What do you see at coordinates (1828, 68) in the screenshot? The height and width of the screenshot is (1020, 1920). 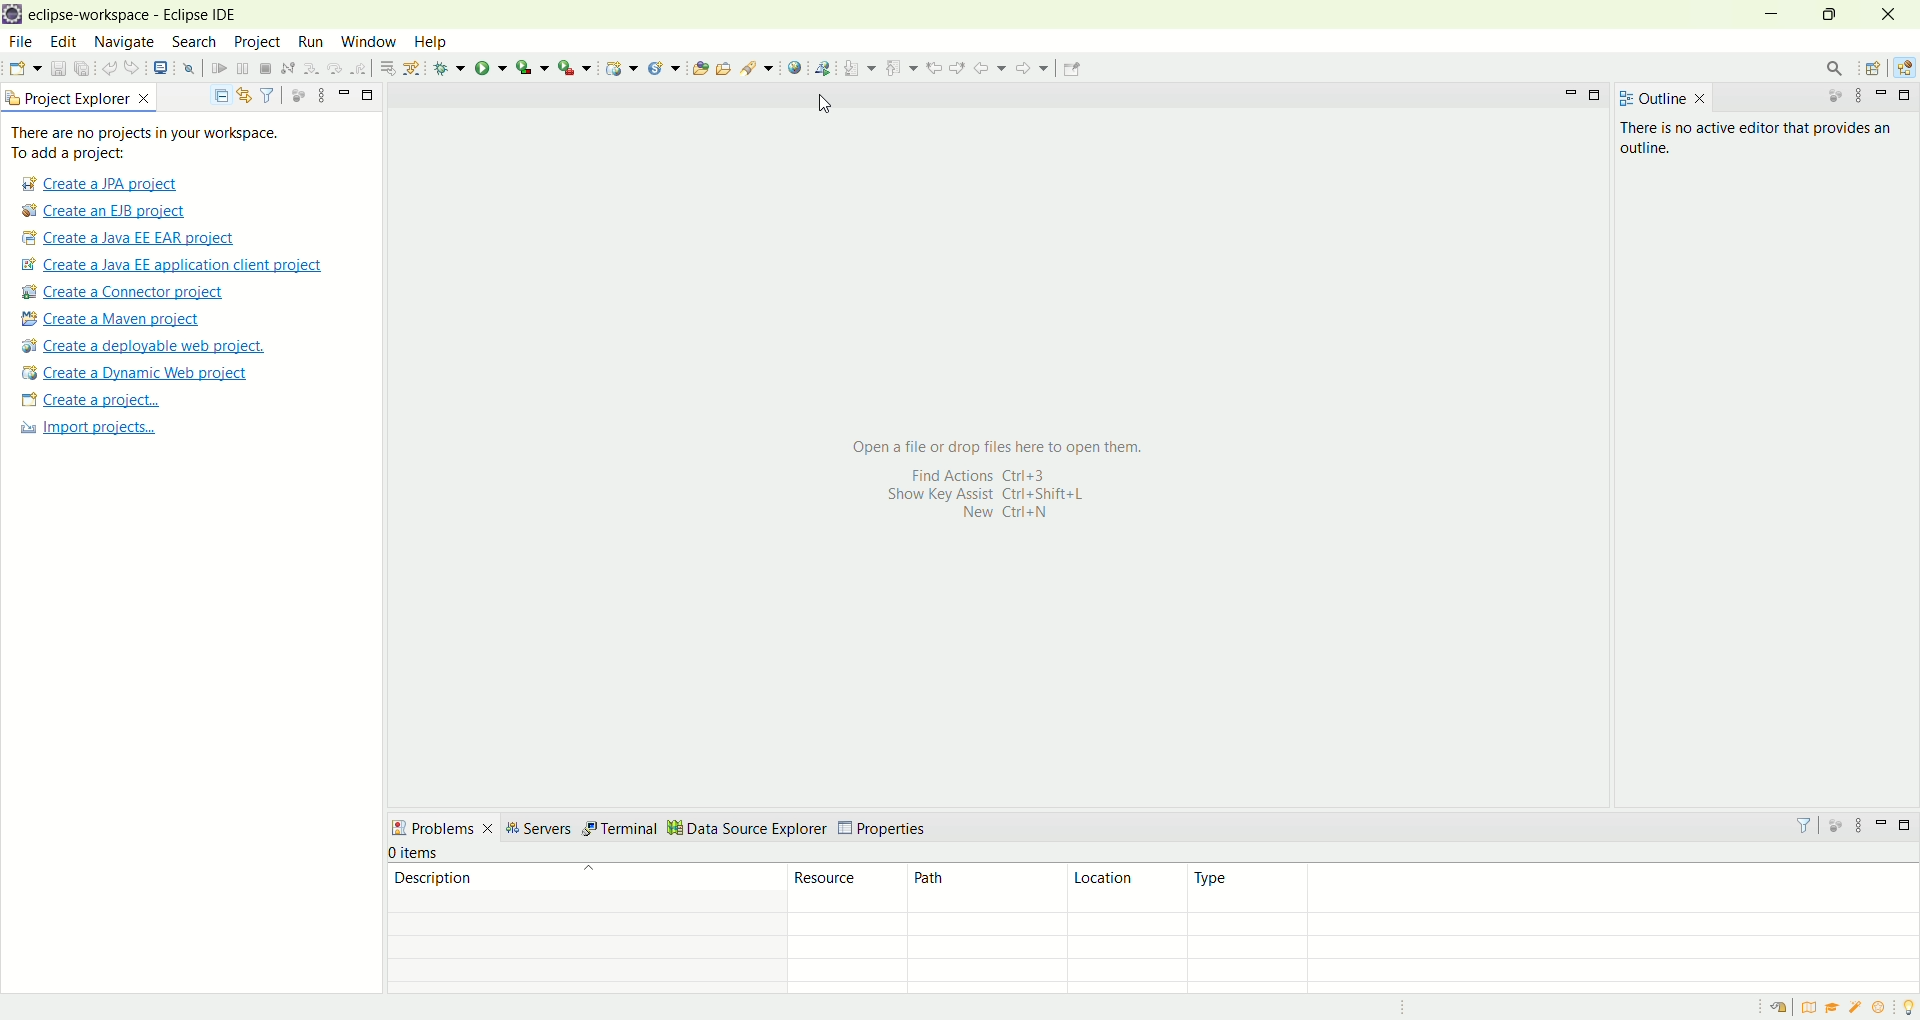 I see `search` at bounding box center [1828, 68].